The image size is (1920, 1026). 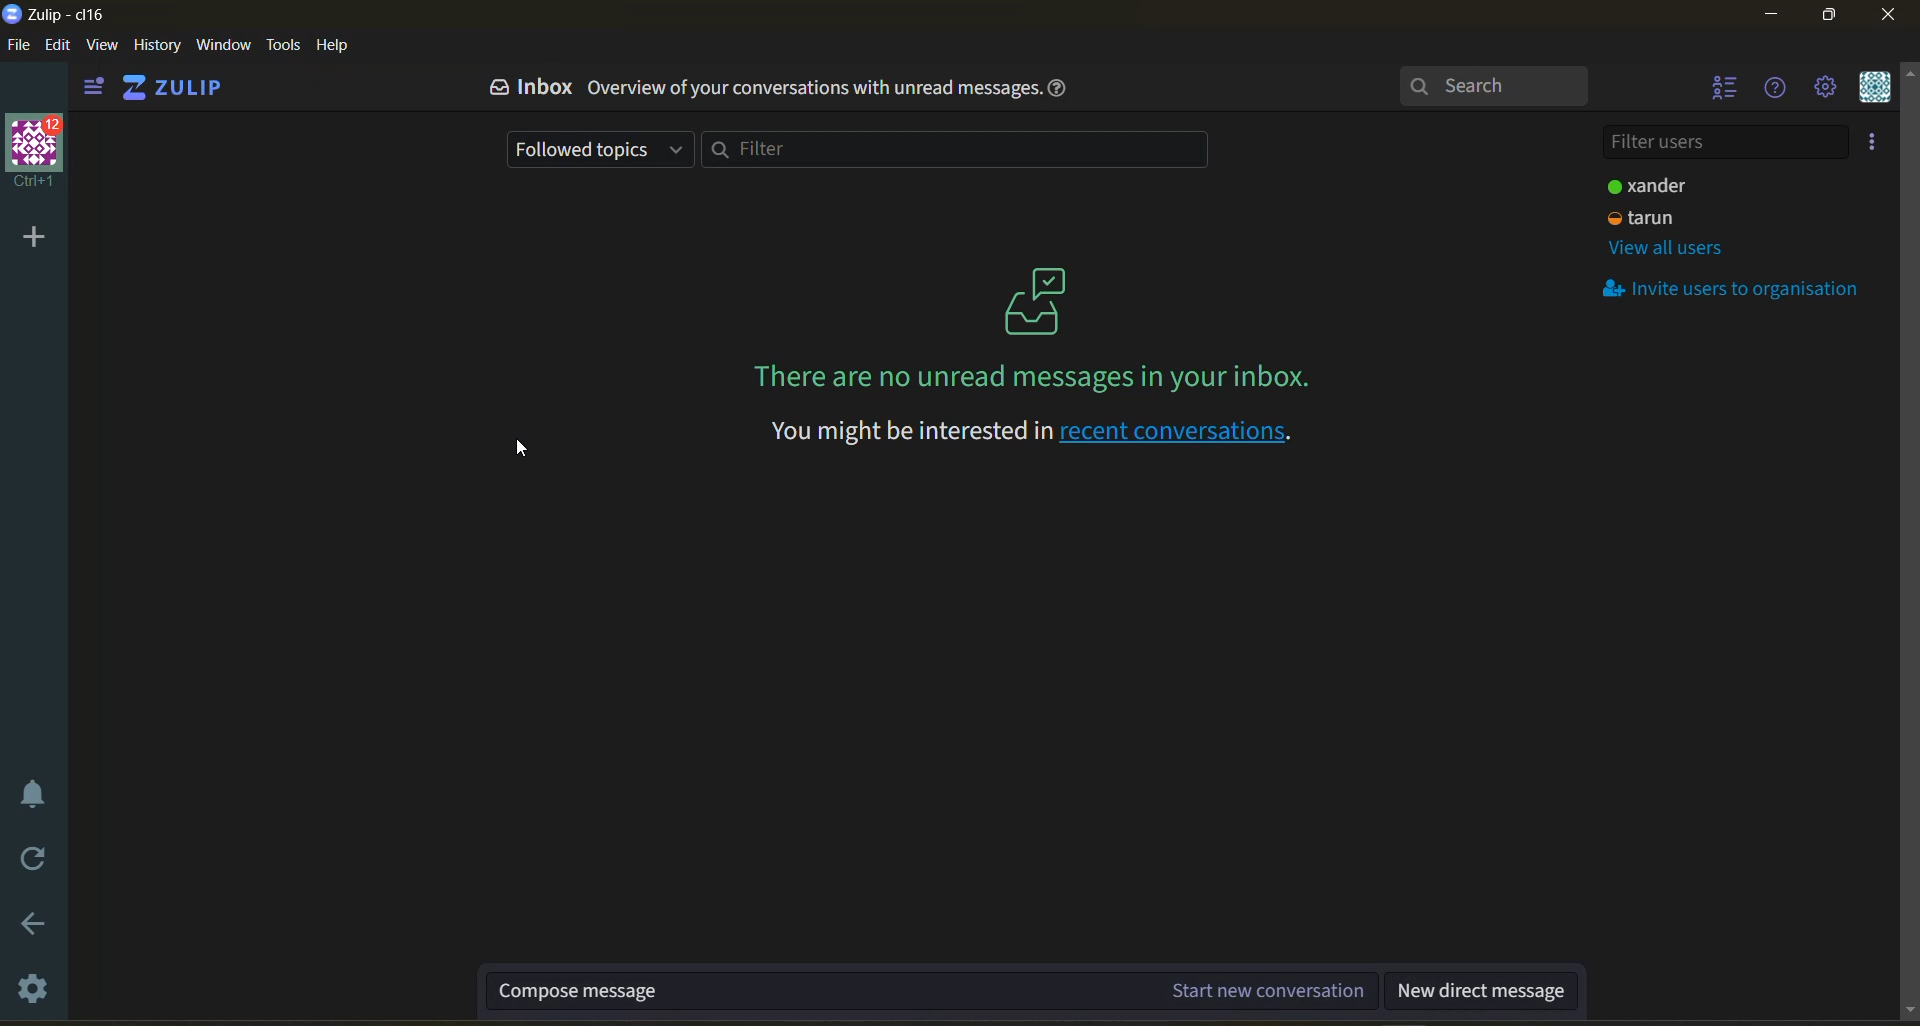 I want to click on history, so click(x=156, y=46).